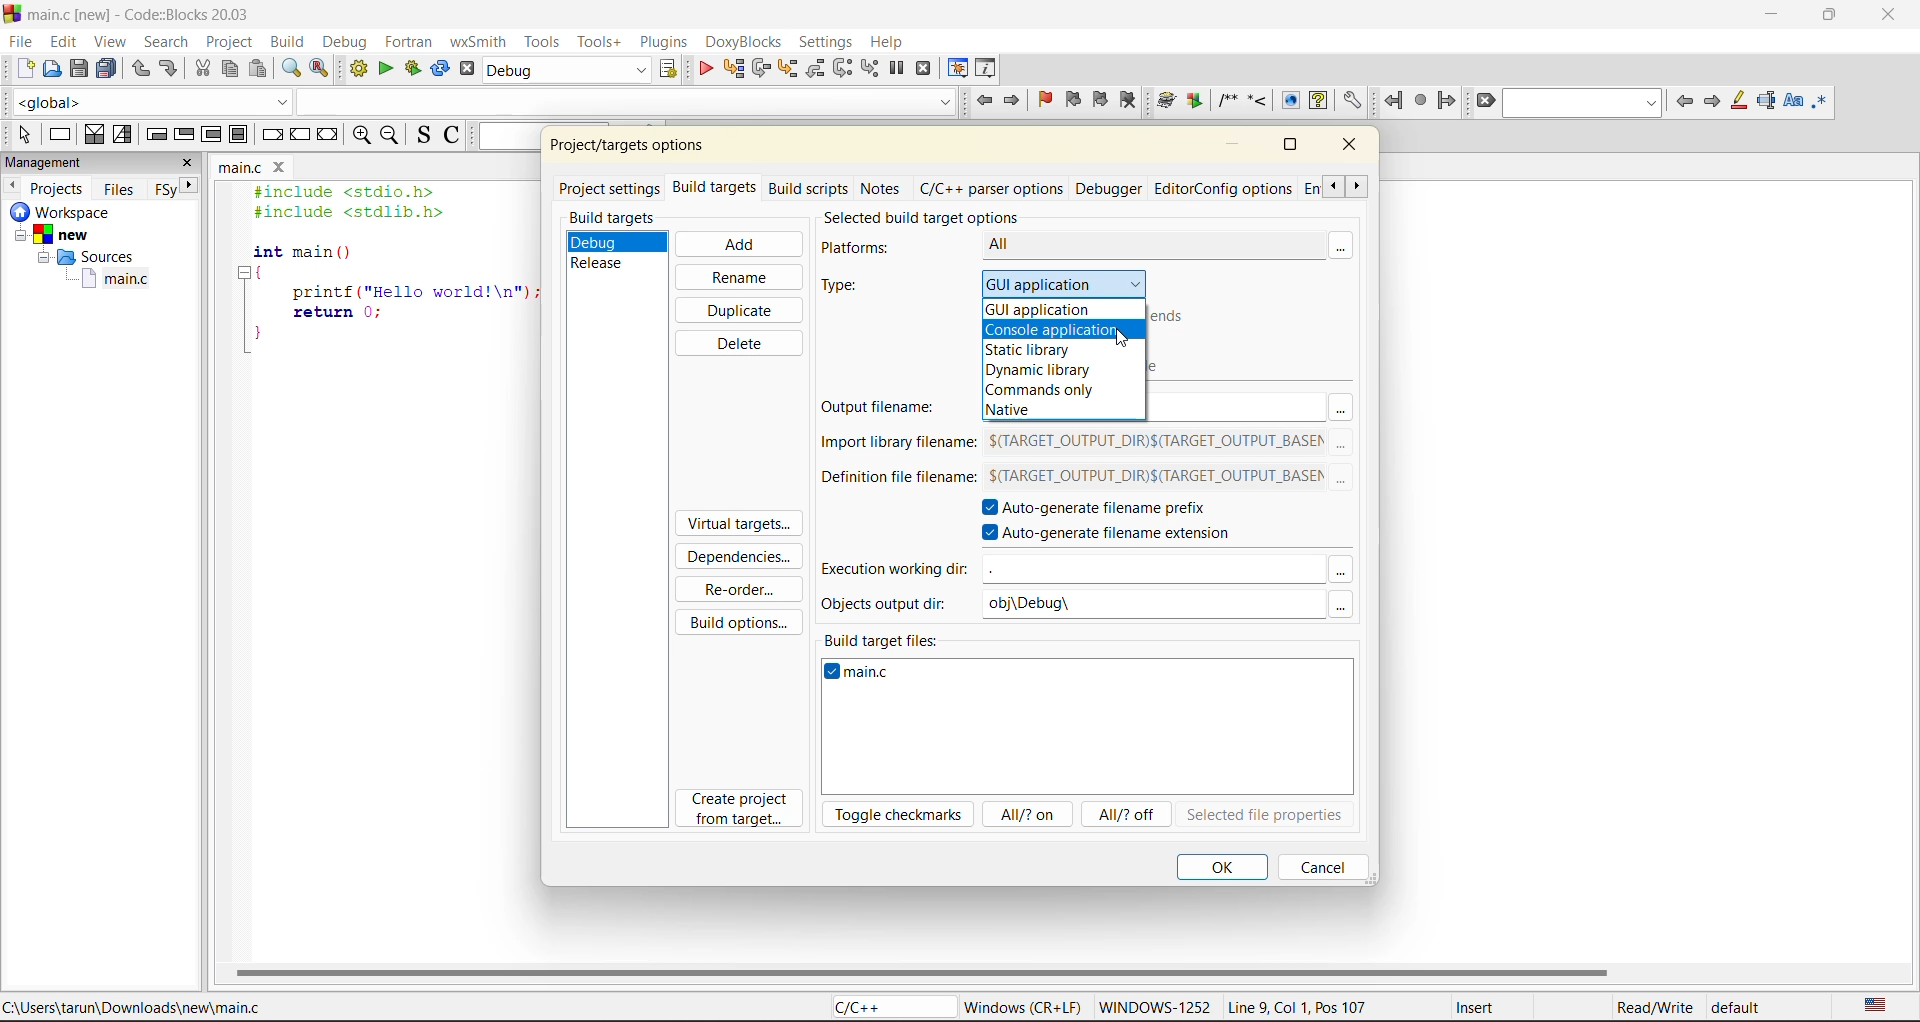 Image resolution: width=1920 pixels, height=1022 pixels. What do you see at coordinates (82, 259) in the screenshot?
I see `Sources` at bounding box center [82, 259].